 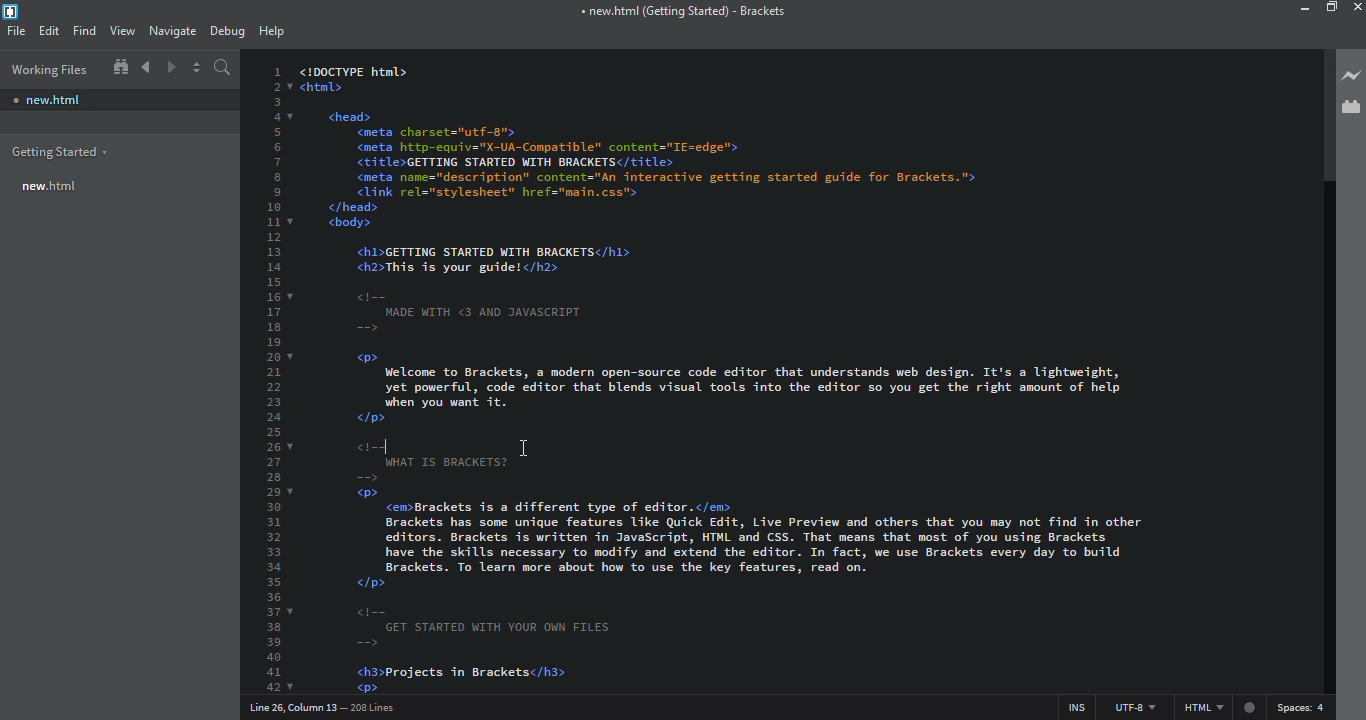 I want to click on live preview, so click(x=1352, y=75).